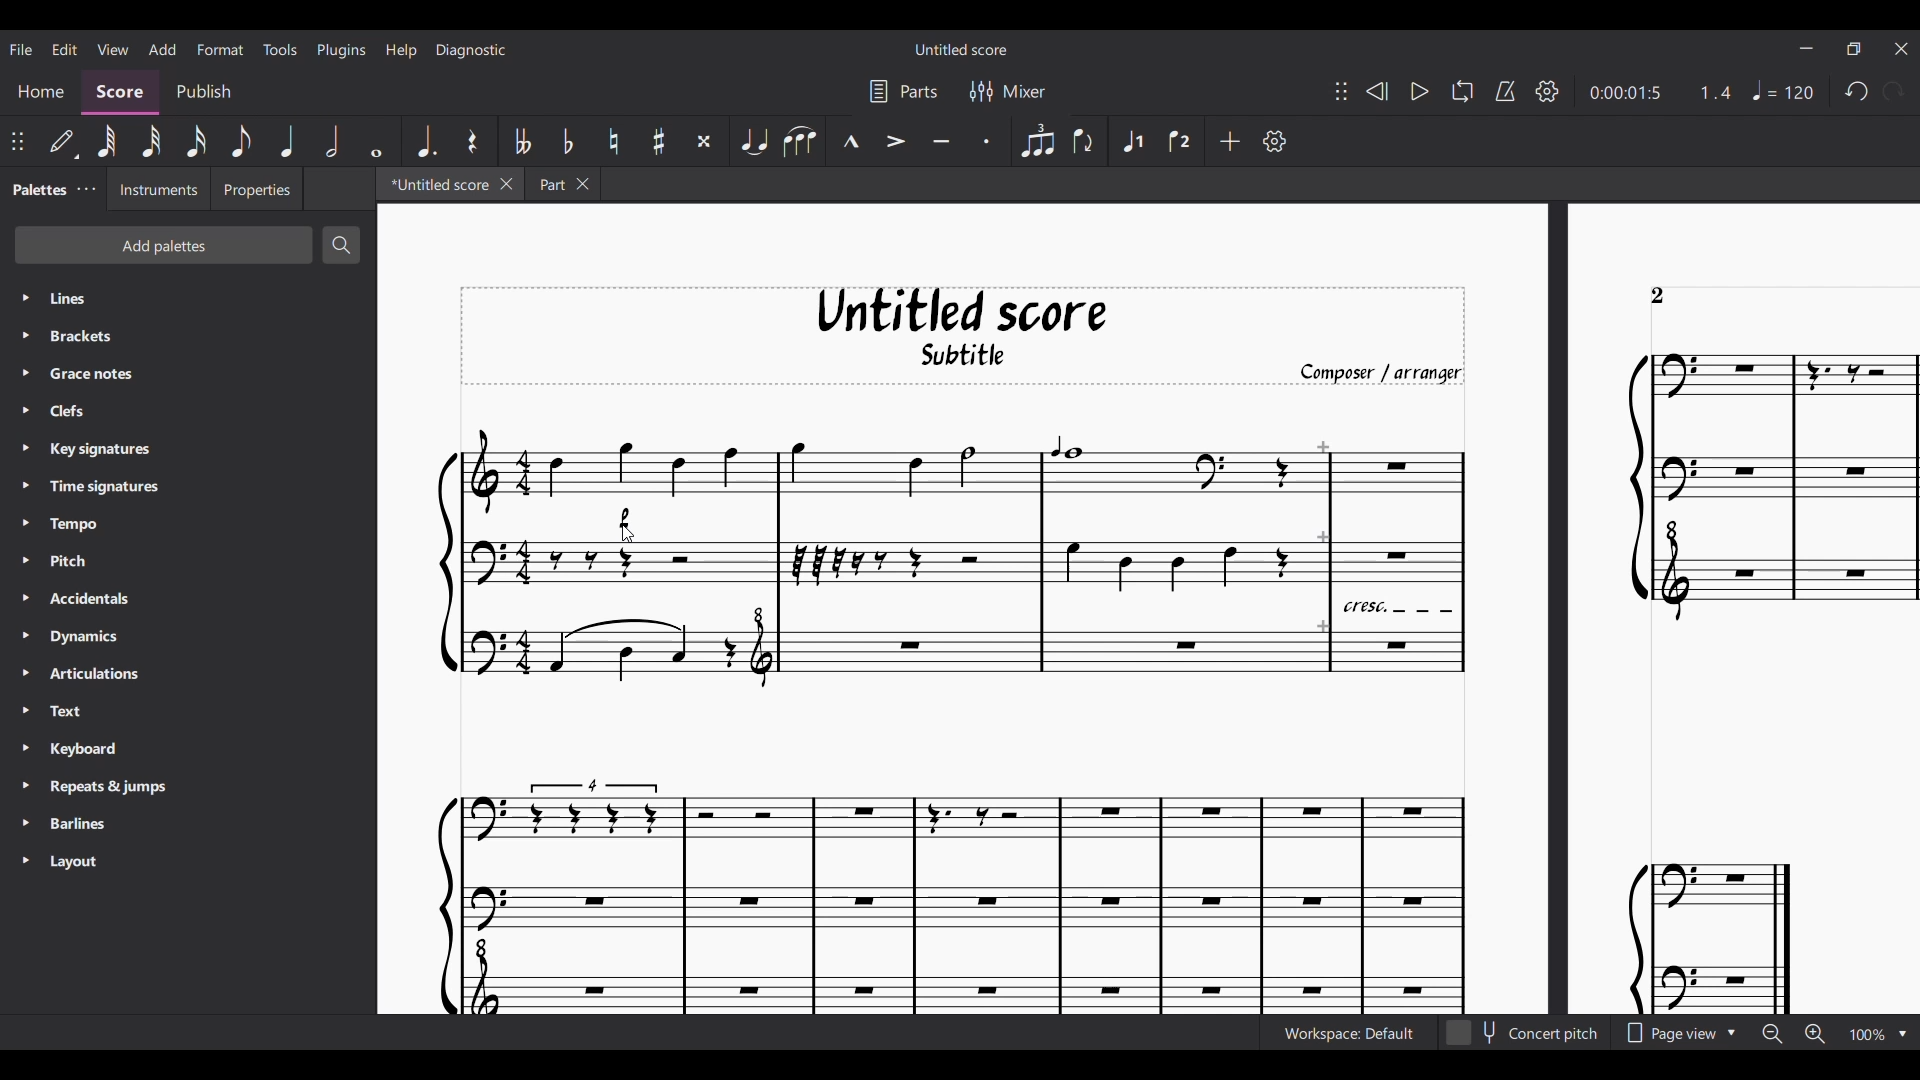  What do you see at coordinates (342, 245) in the screenshot?
I see `Search palette` at bounding box center [342, 245].